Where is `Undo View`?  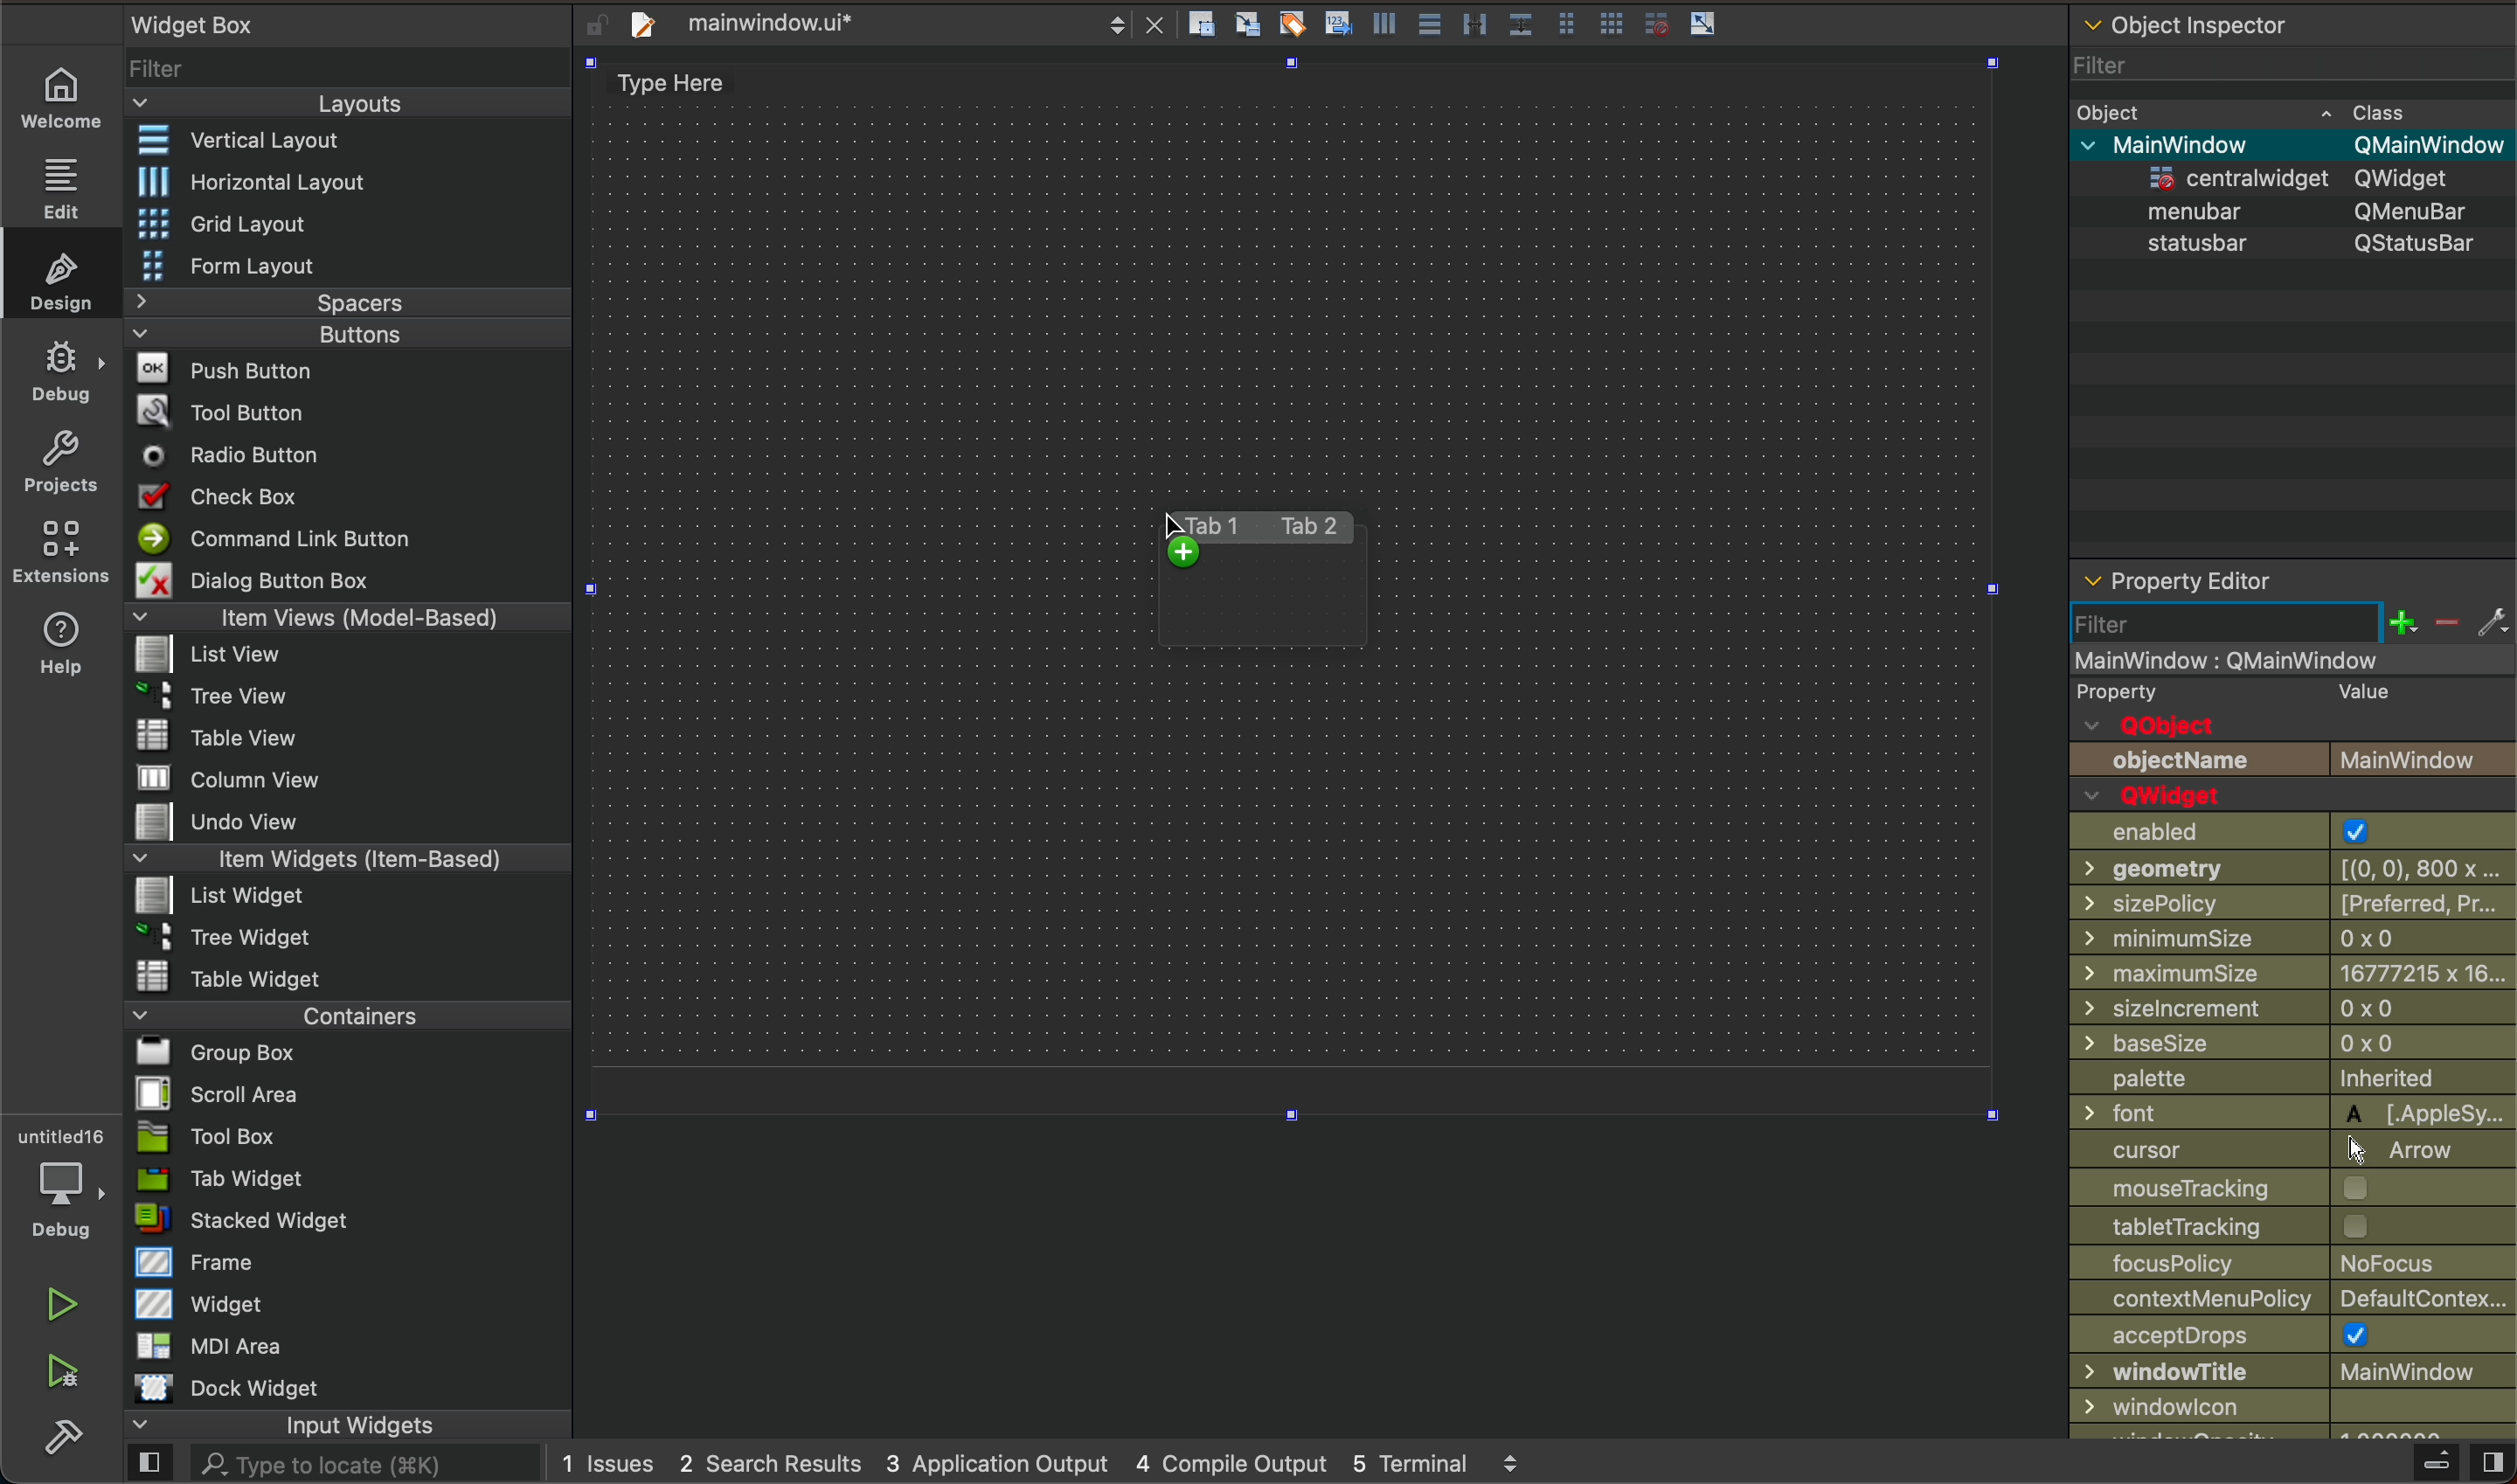 Undo View is located at coordinates (207, 824).